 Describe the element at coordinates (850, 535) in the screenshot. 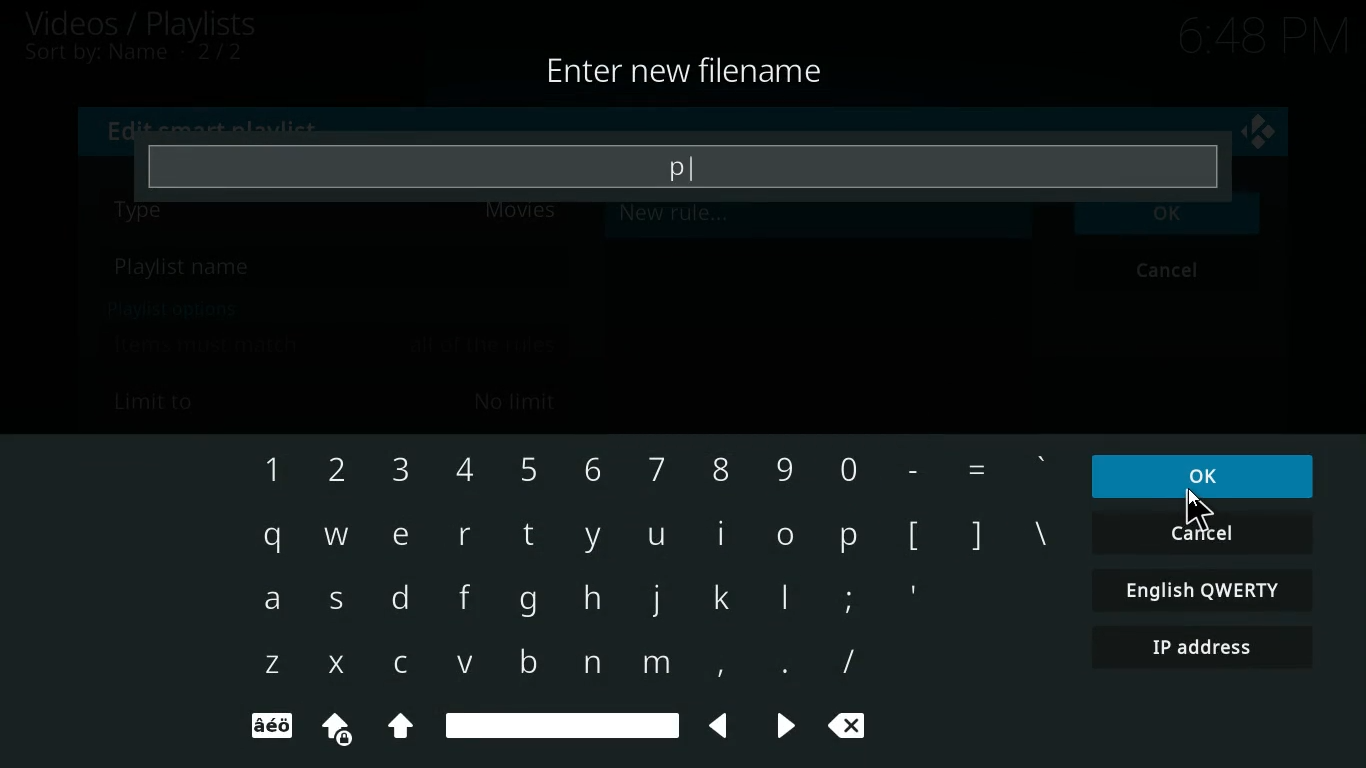

I see `p` at that location.